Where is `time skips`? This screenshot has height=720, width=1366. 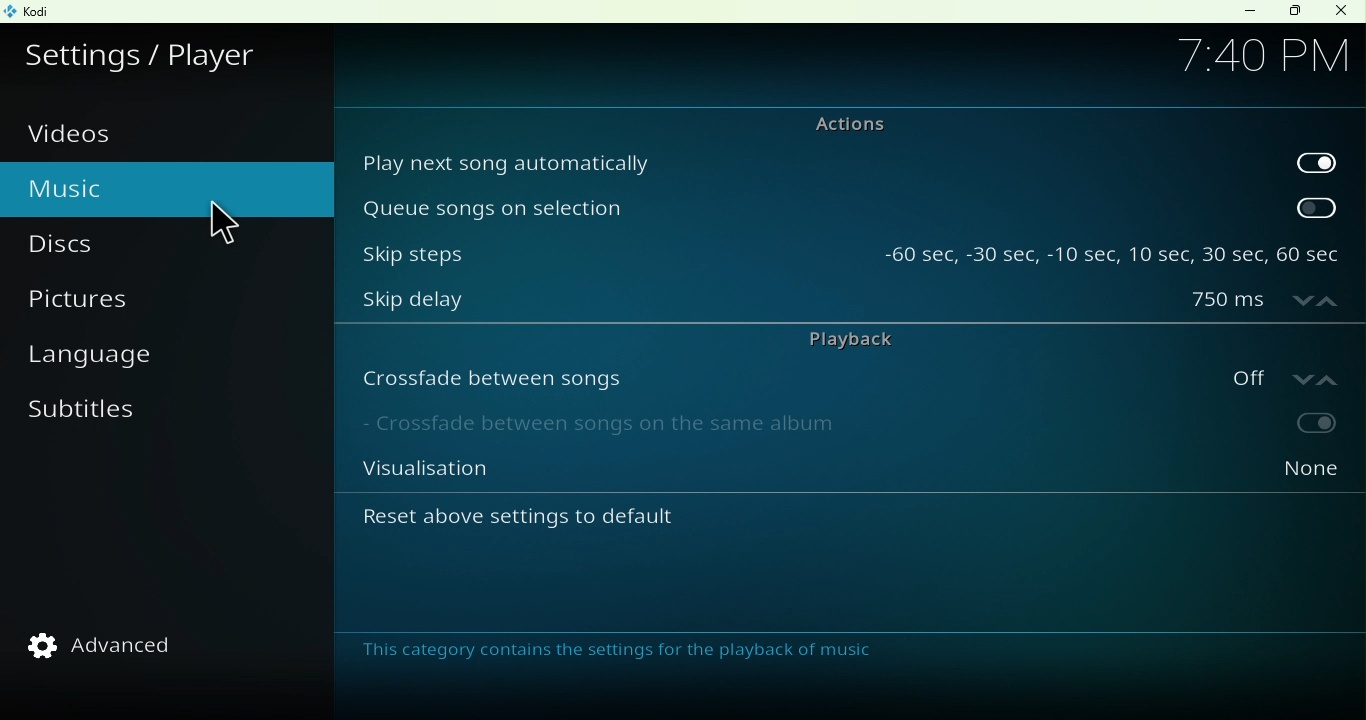
time skips is located at coordinates (1112, 248).